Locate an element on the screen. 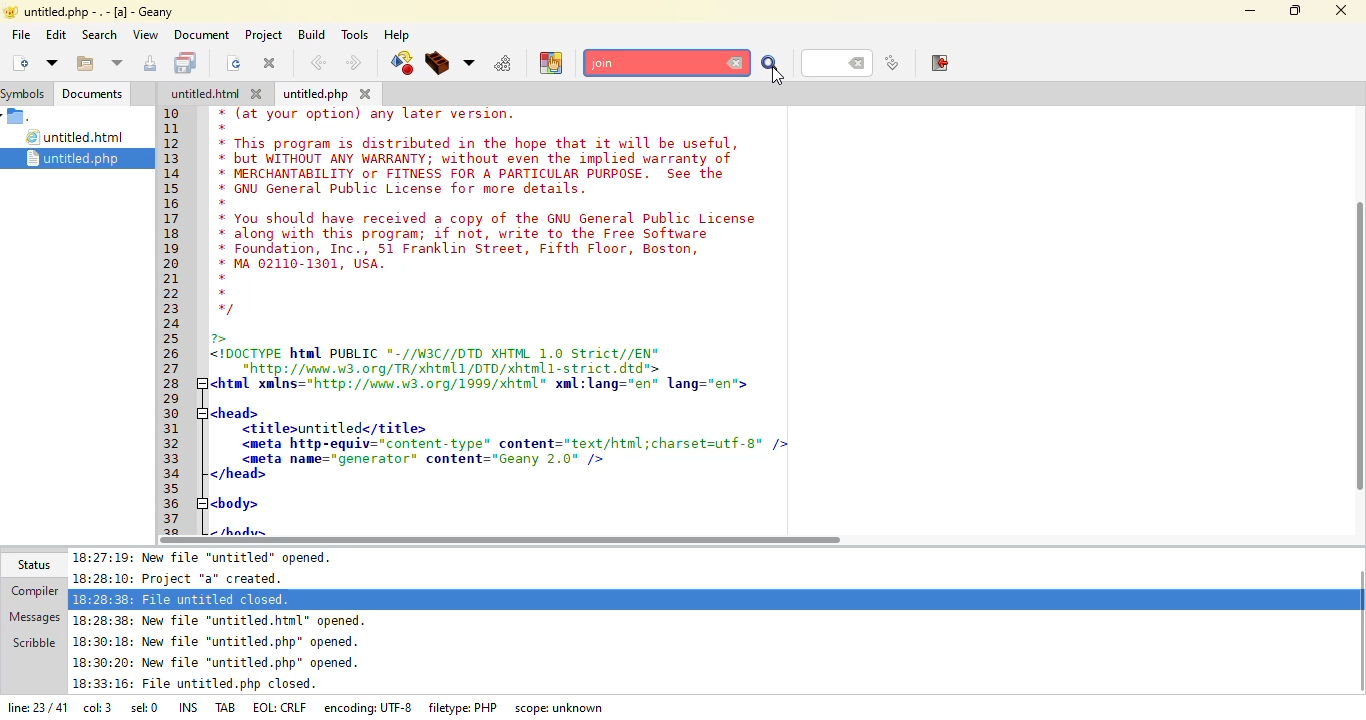 The image size is (1366, 720). recent is located at coordinates (118, 64).